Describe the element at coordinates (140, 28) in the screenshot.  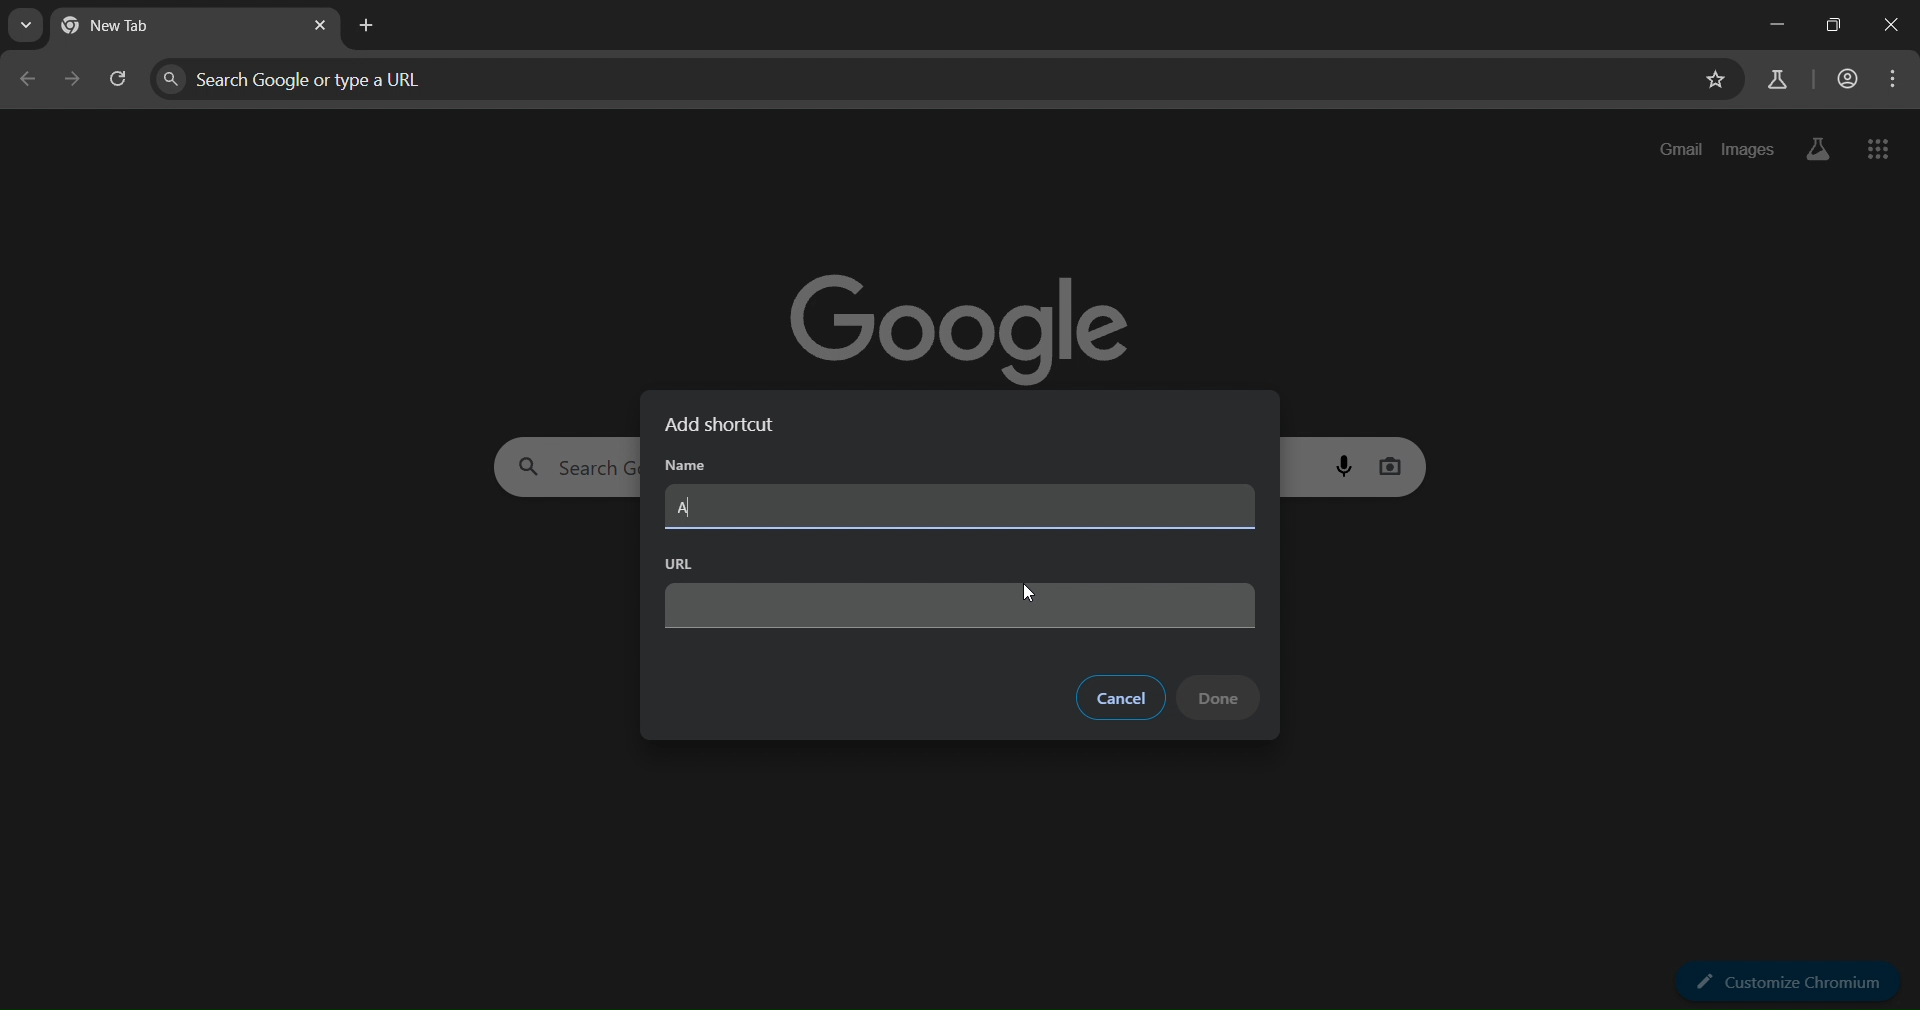
I see `current page` at that location.